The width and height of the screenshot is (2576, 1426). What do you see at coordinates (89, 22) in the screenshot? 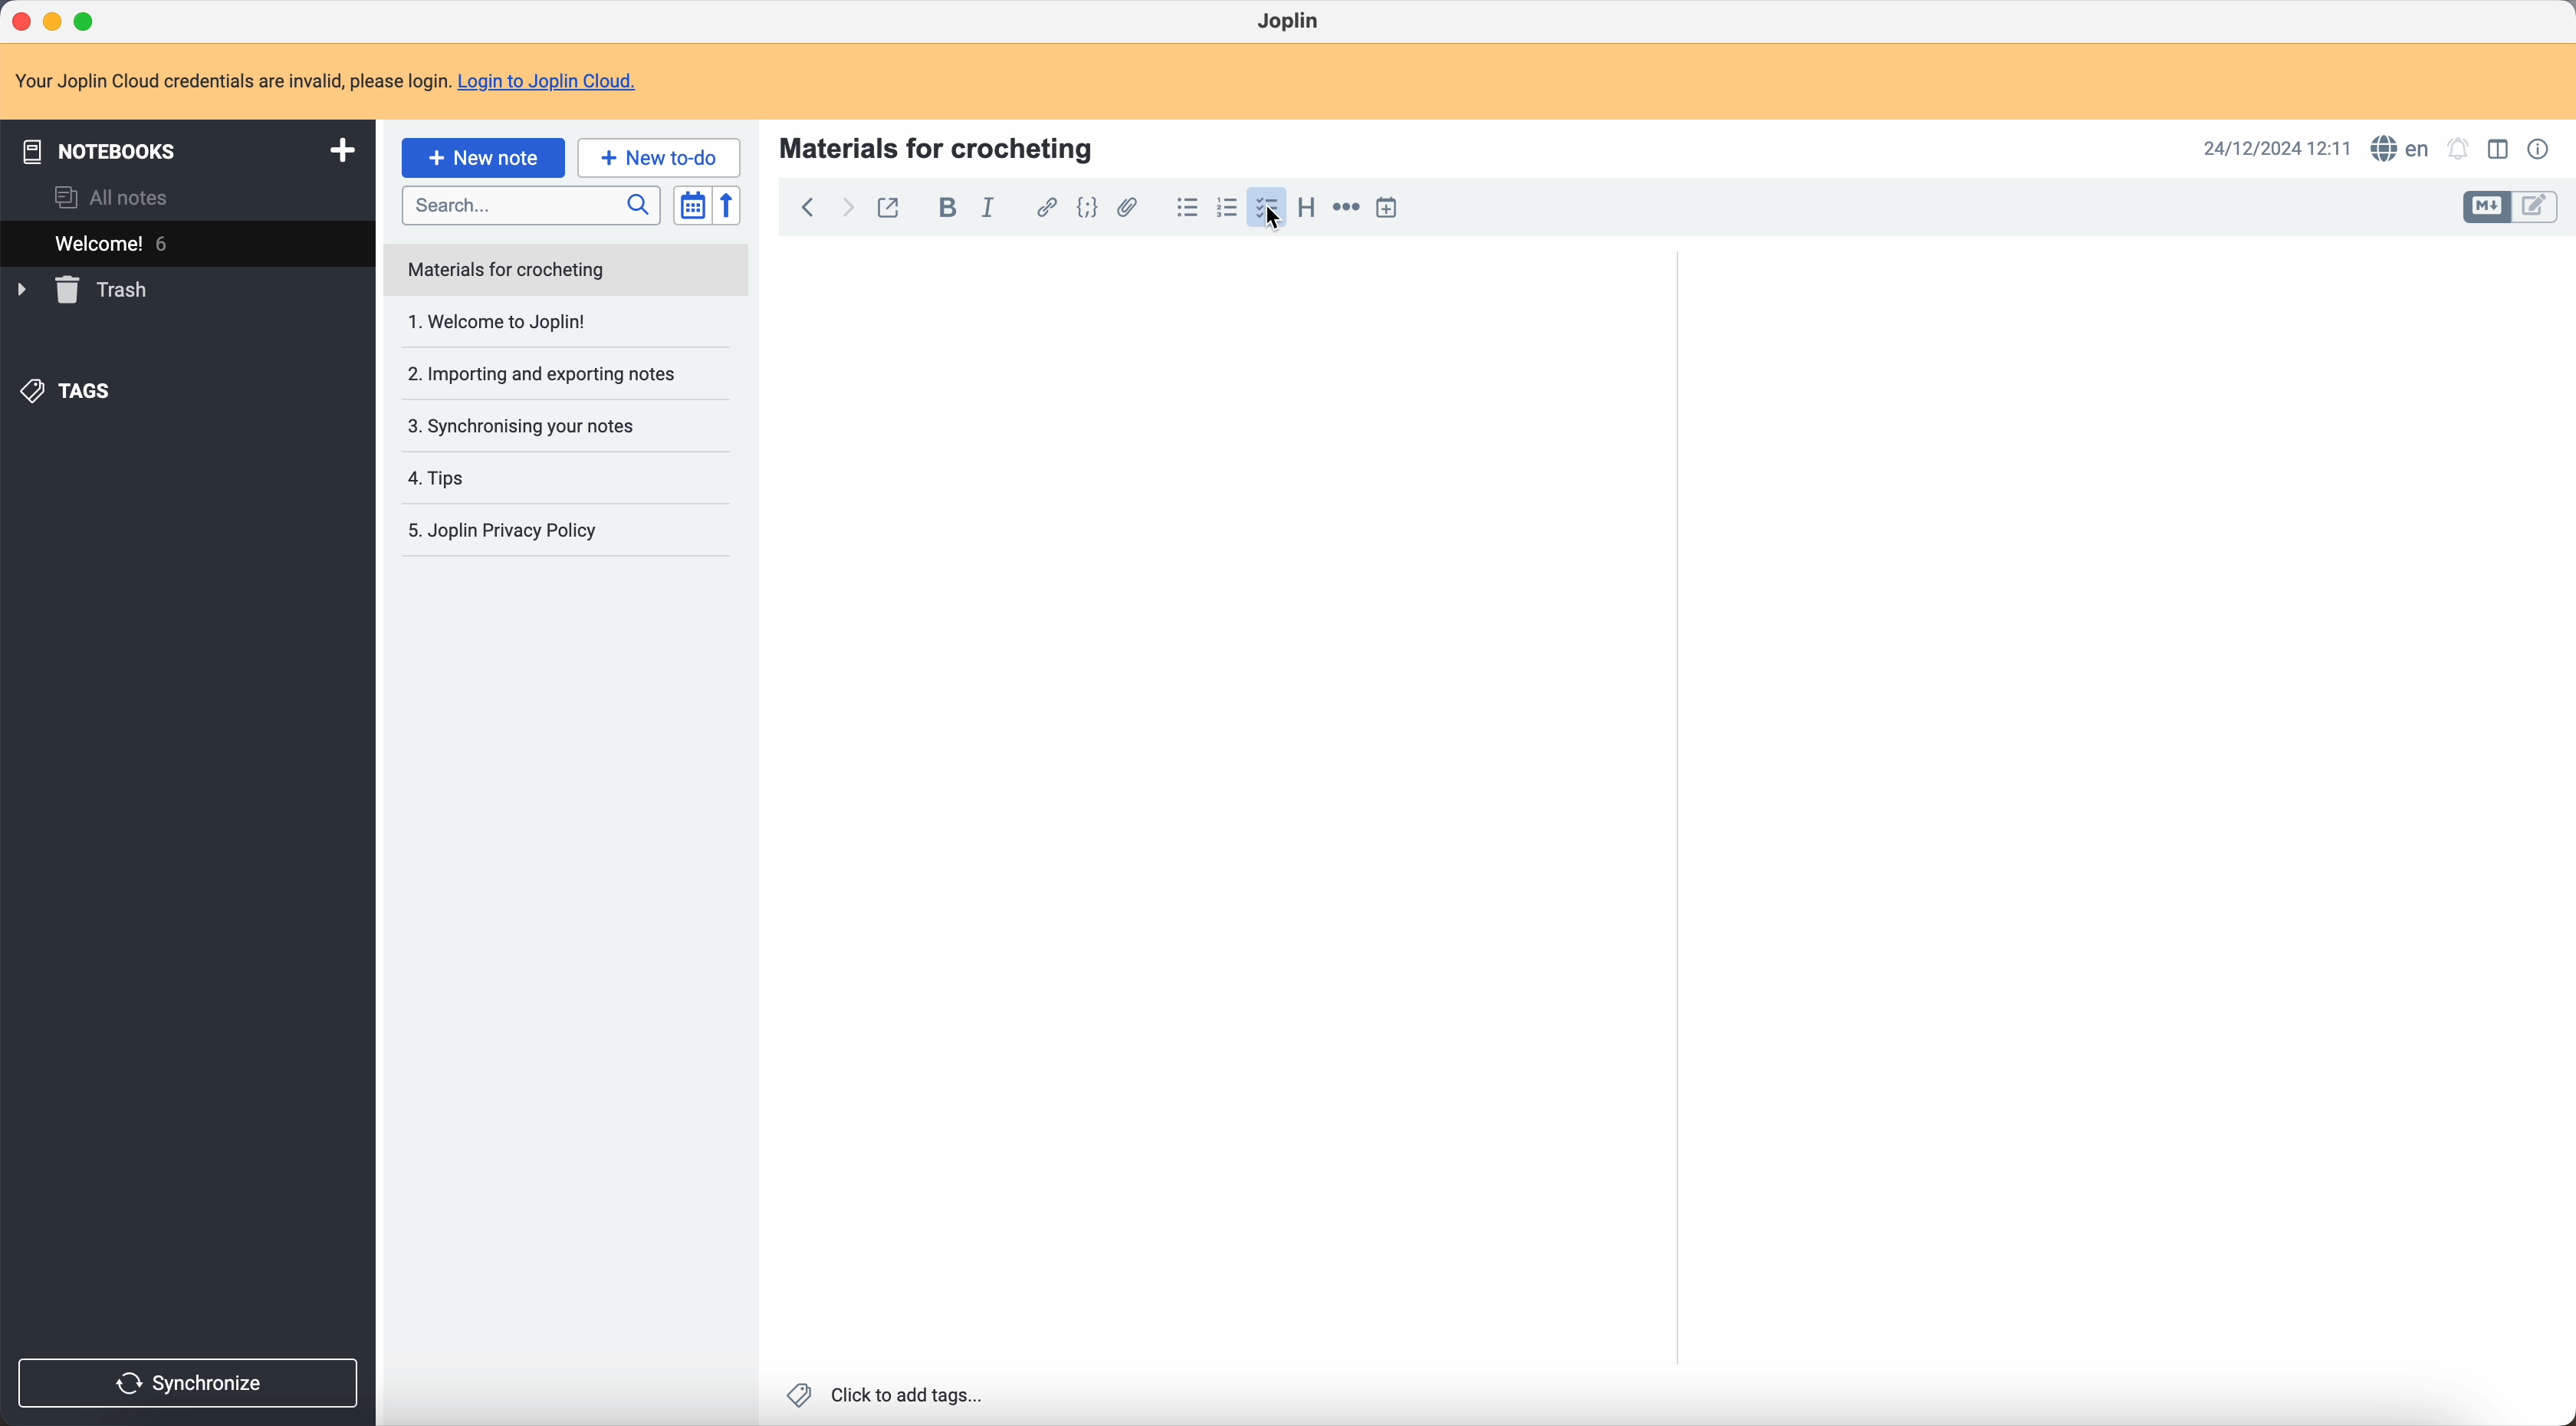
I see `maximize` at bounding box center [89, 22].